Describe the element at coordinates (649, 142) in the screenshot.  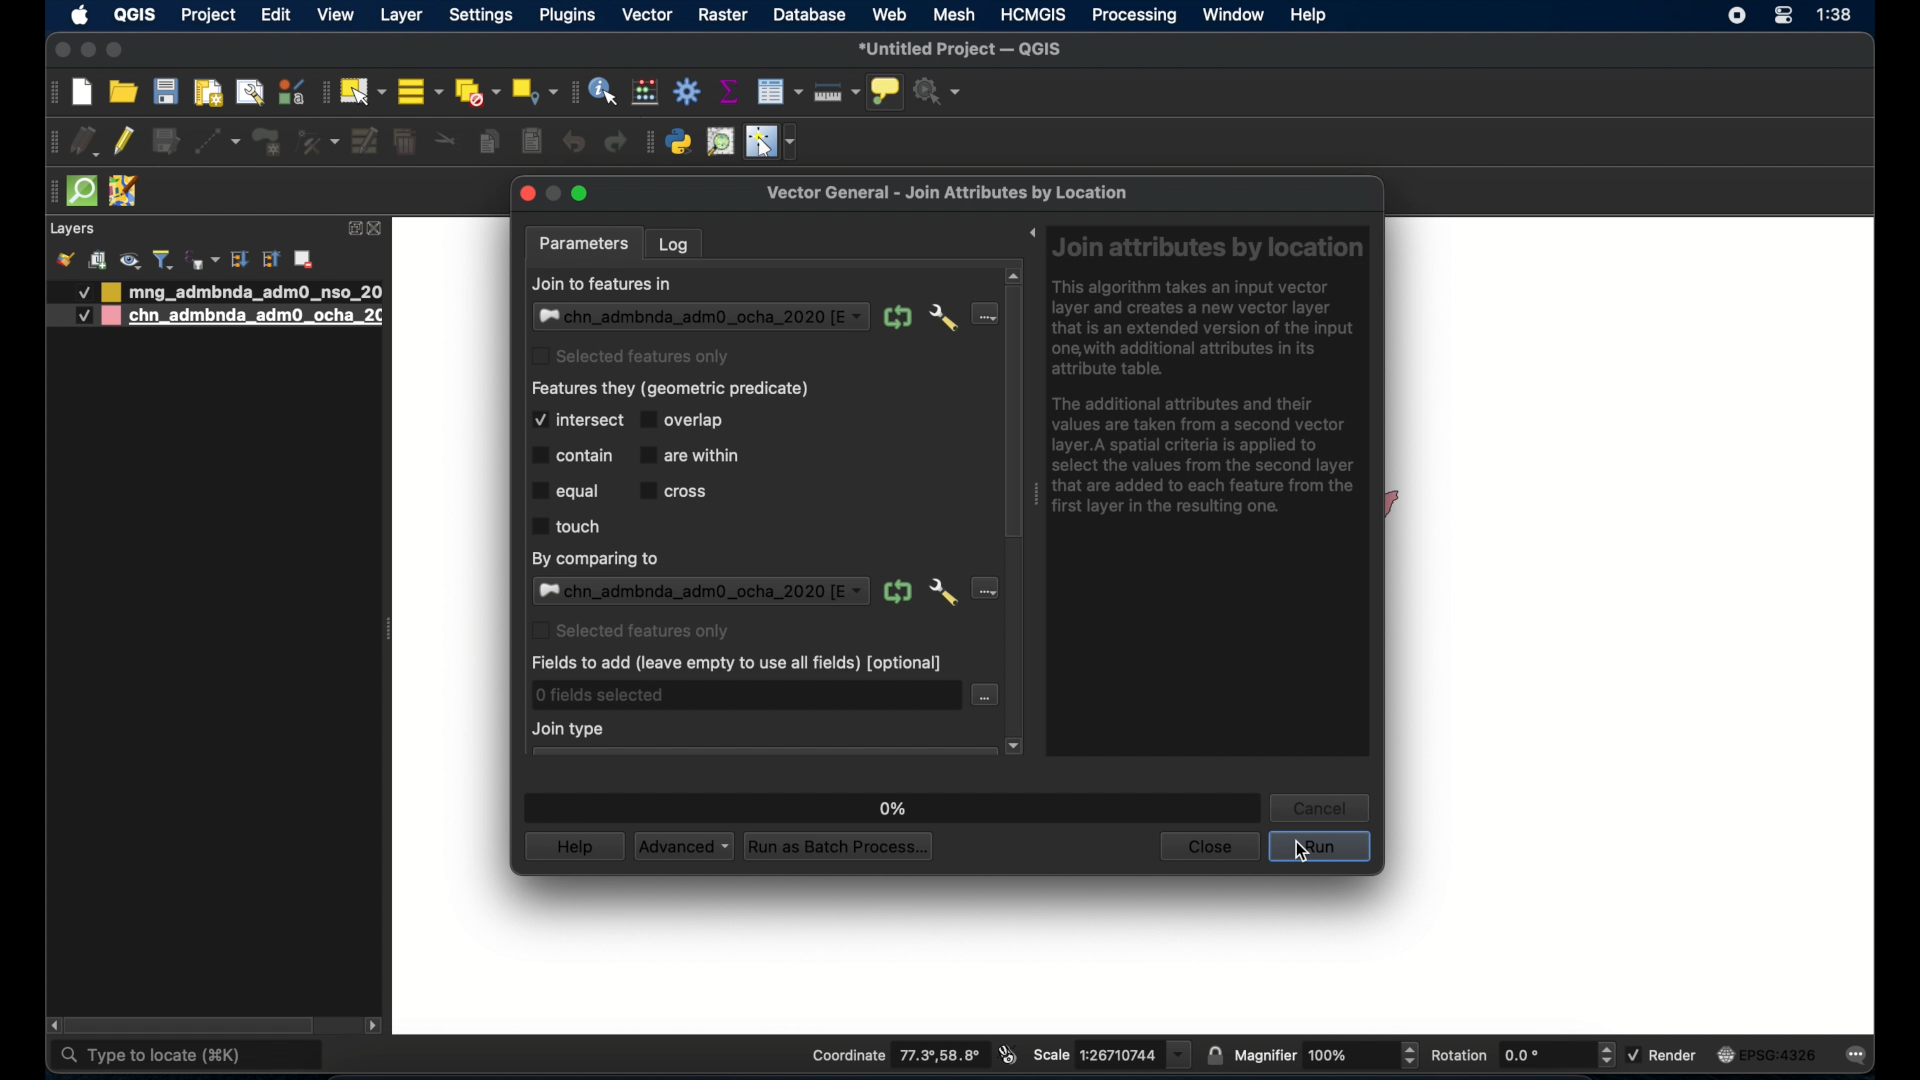
I see `plugins toolbar` at that location.